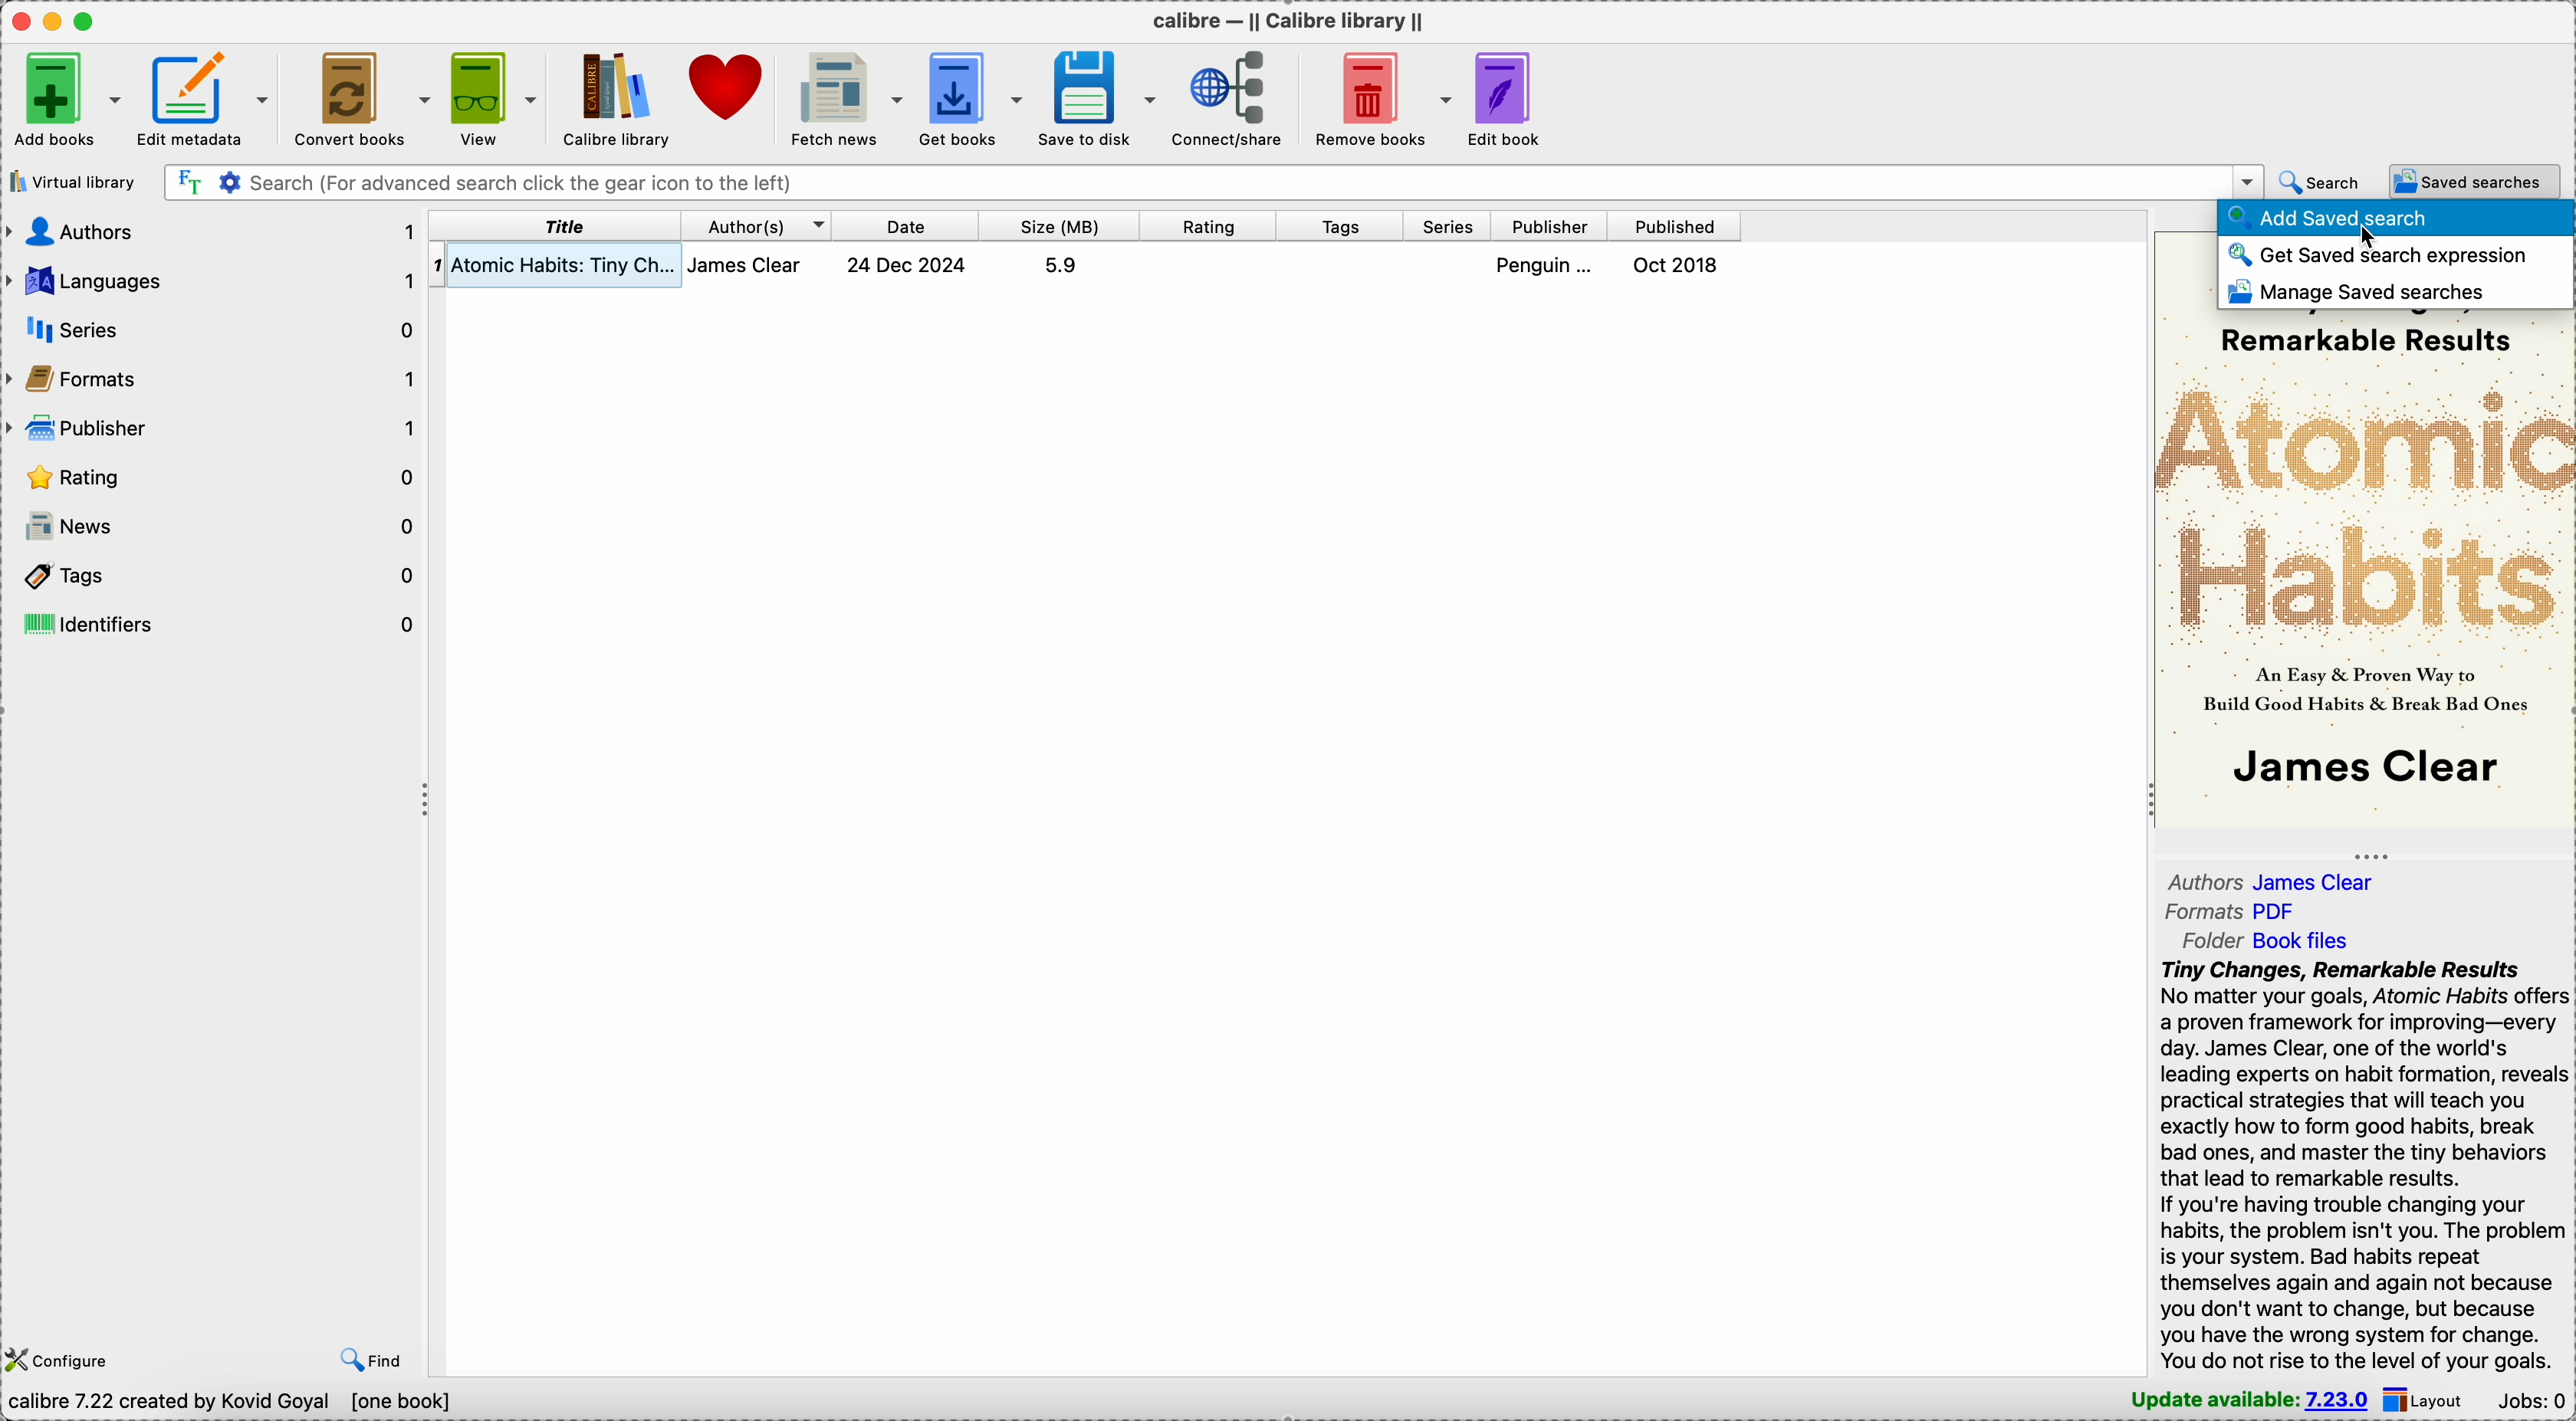  I want to click on calibre - || Calibre library || , so click(1285, 20).